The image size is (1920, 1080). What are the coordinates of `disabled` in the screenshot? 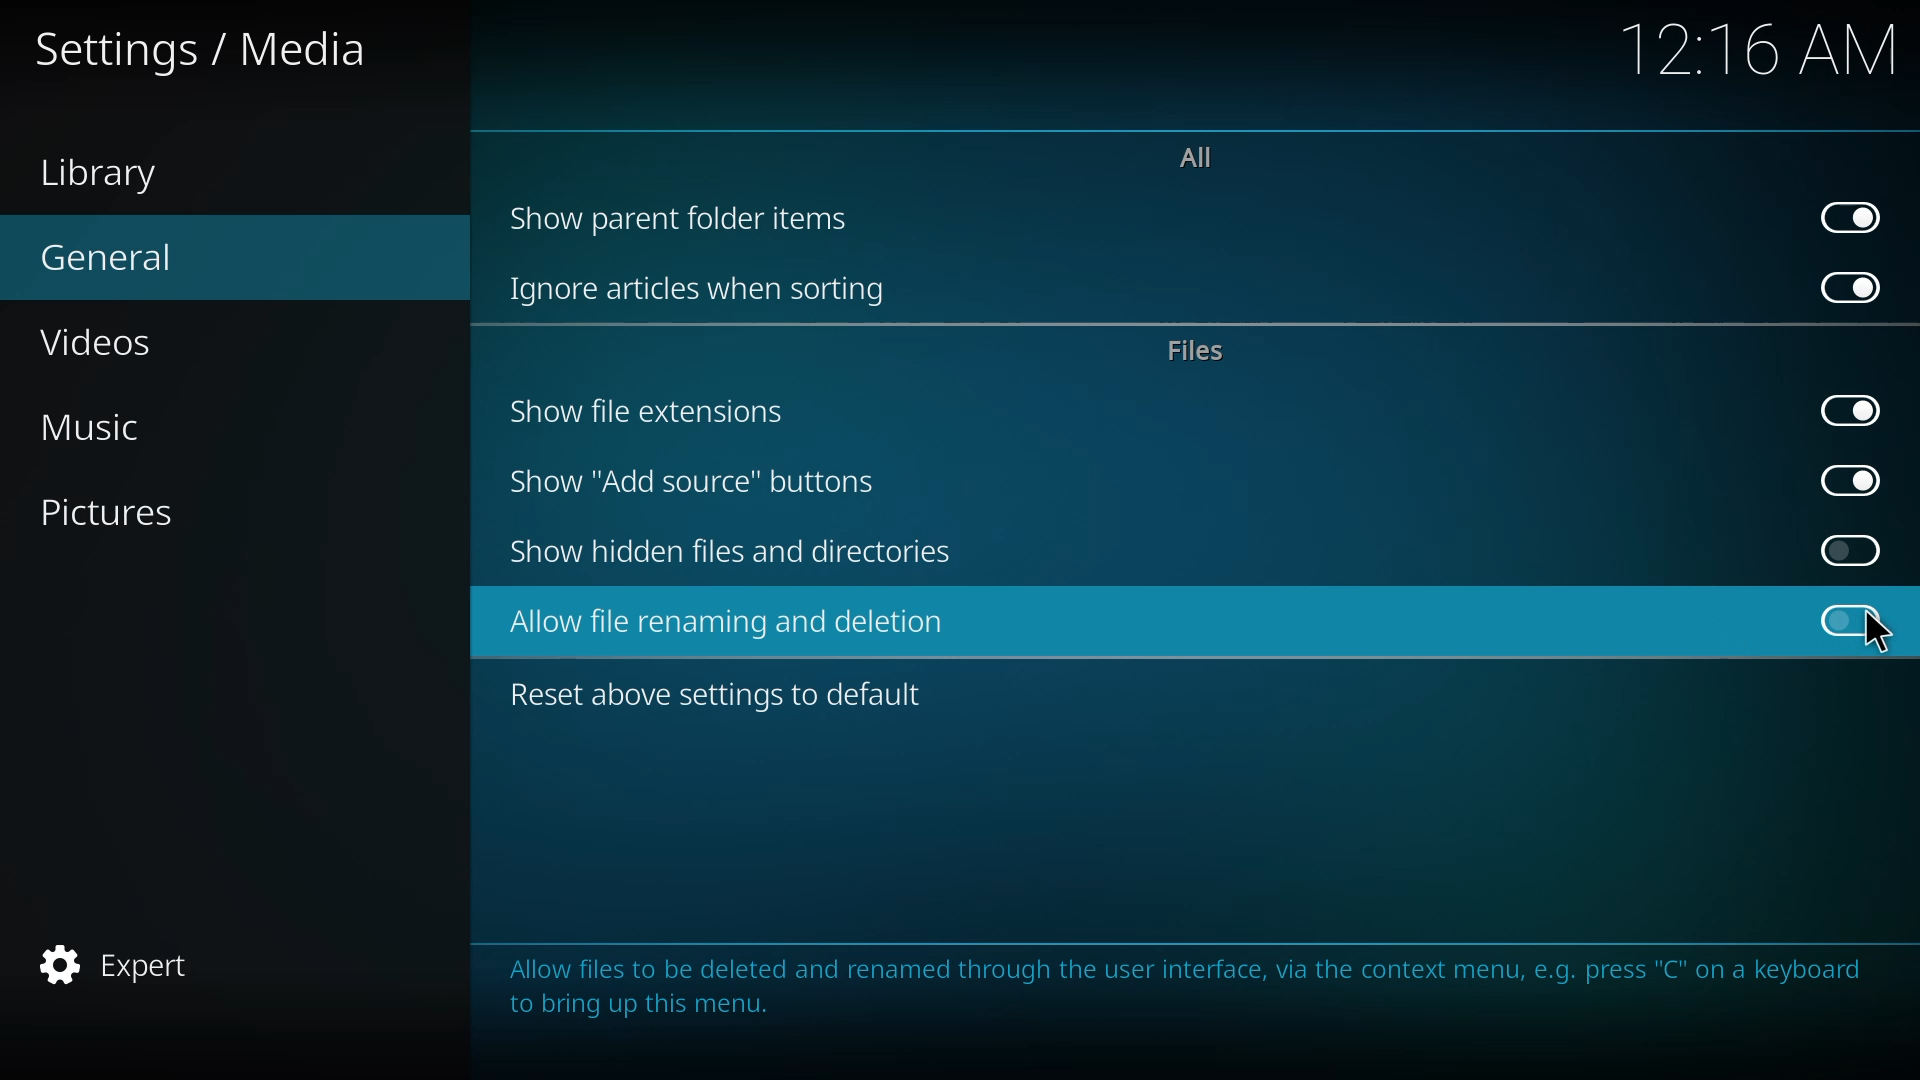 It's located at (1852, 621).